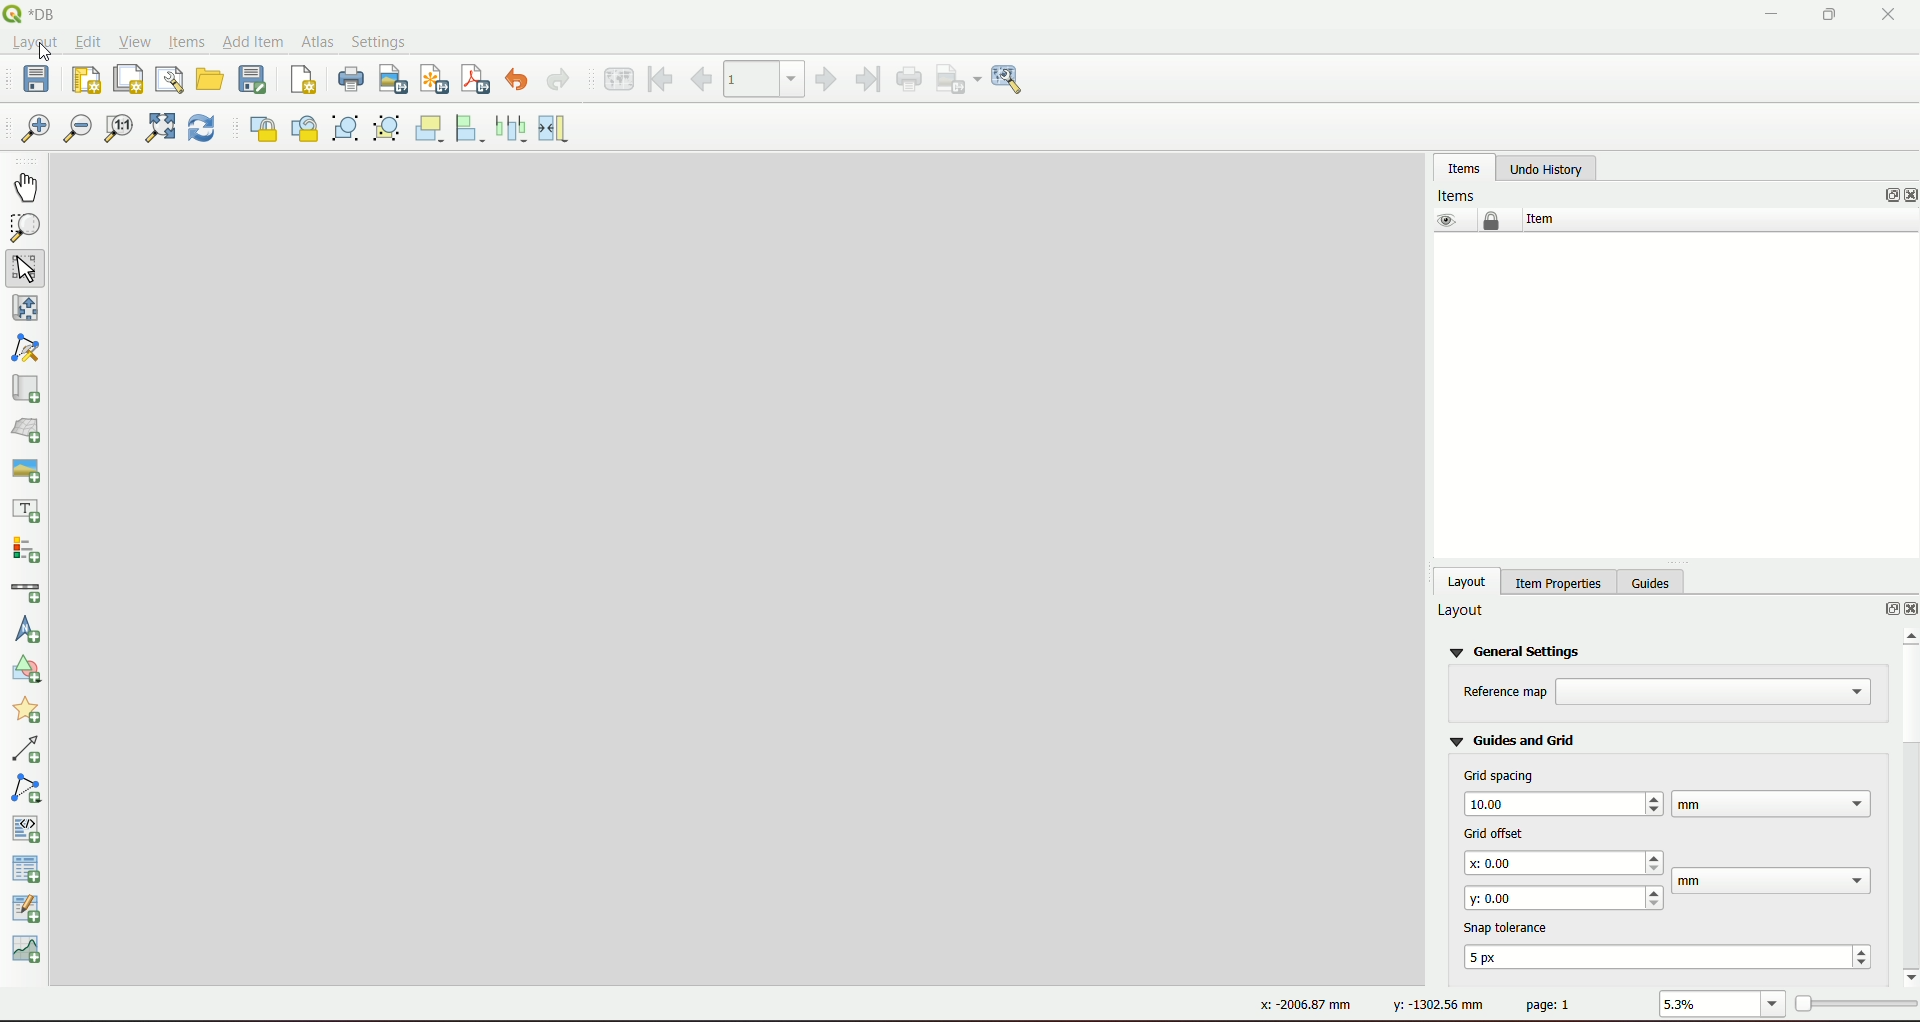 The width and height of the screenshot is (1920, 1022). Describe the element at coordinates (1444, 220) in the screenshot. I see `eye` at that location.